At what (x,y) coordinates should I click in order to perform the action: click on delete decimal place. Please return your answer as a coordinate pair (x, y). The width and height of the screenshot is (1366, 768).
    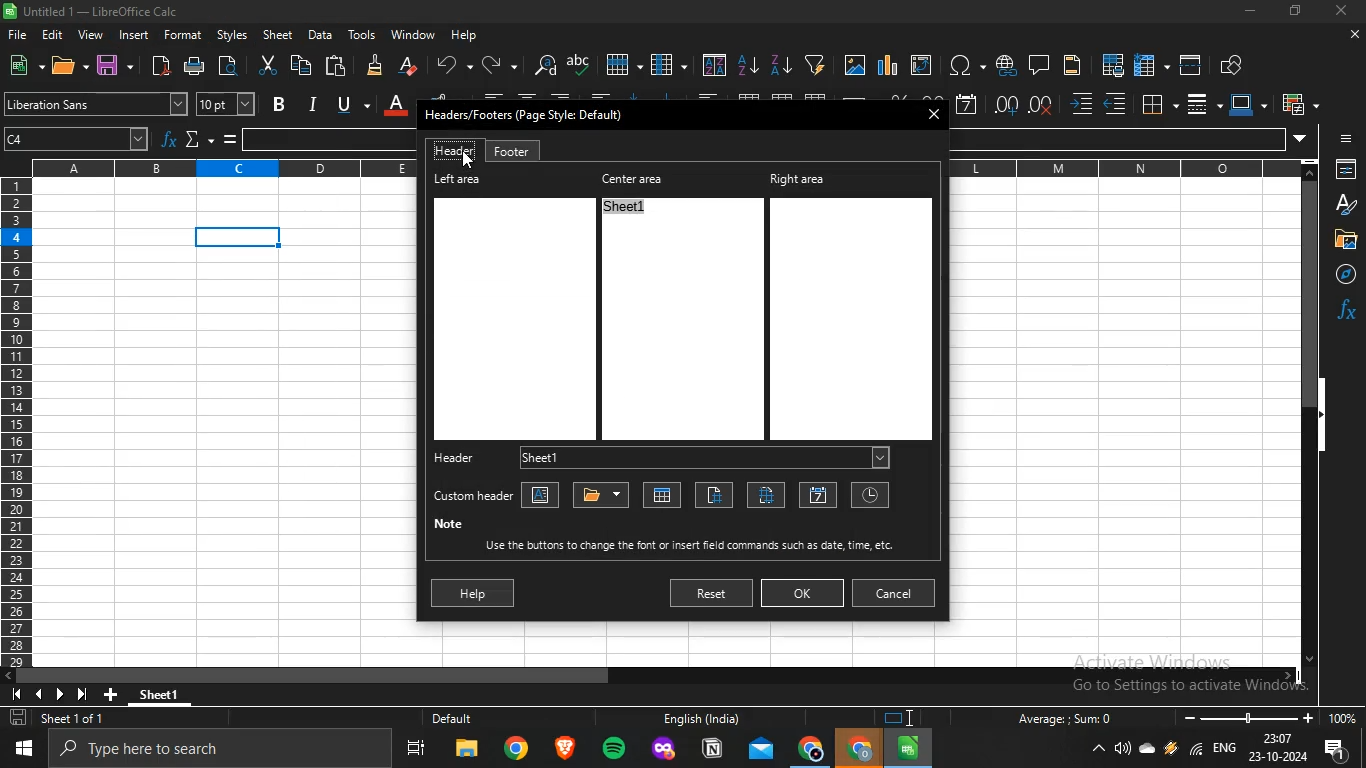
    Looking at the image, I should click on (1043, 104).